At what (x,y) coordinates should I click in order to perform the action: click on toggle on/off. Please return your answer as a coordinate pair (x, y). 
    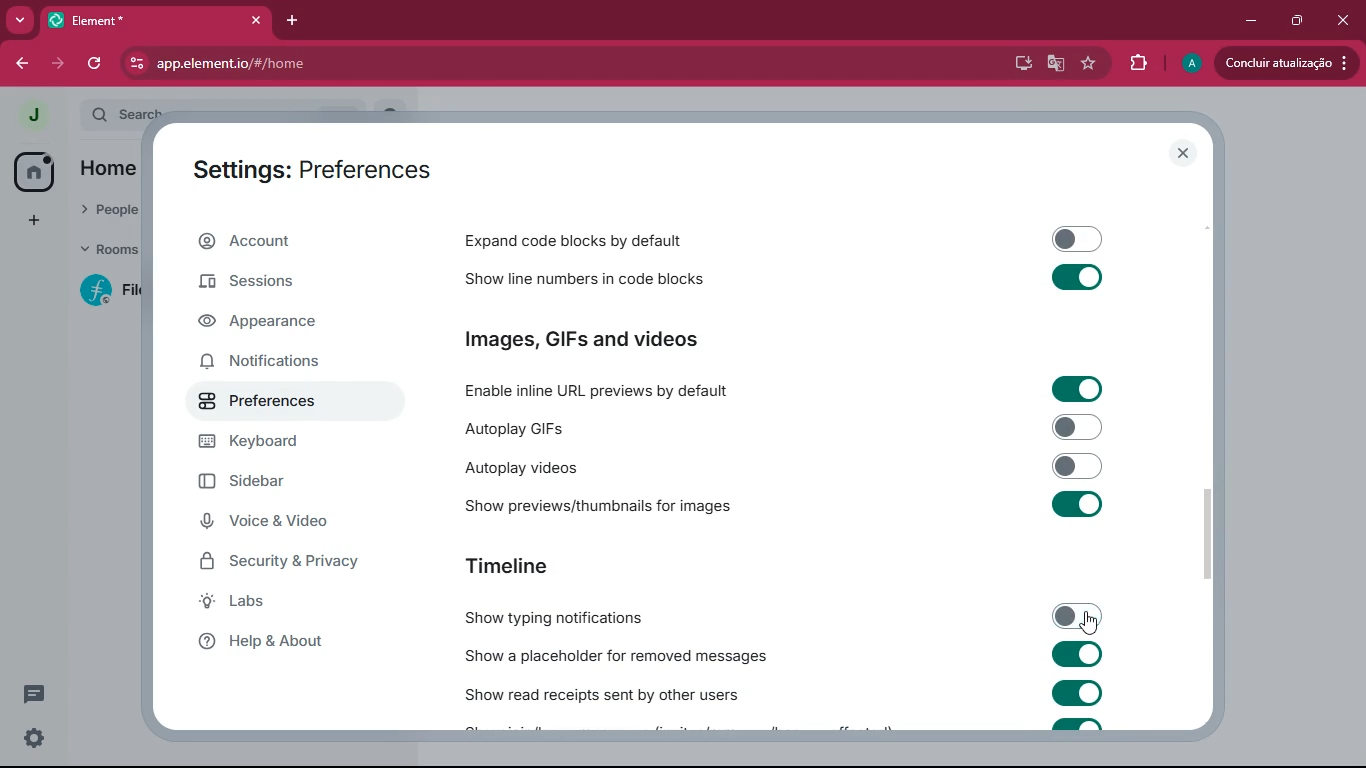
    Looking at the image, I should click on (1079, 239).